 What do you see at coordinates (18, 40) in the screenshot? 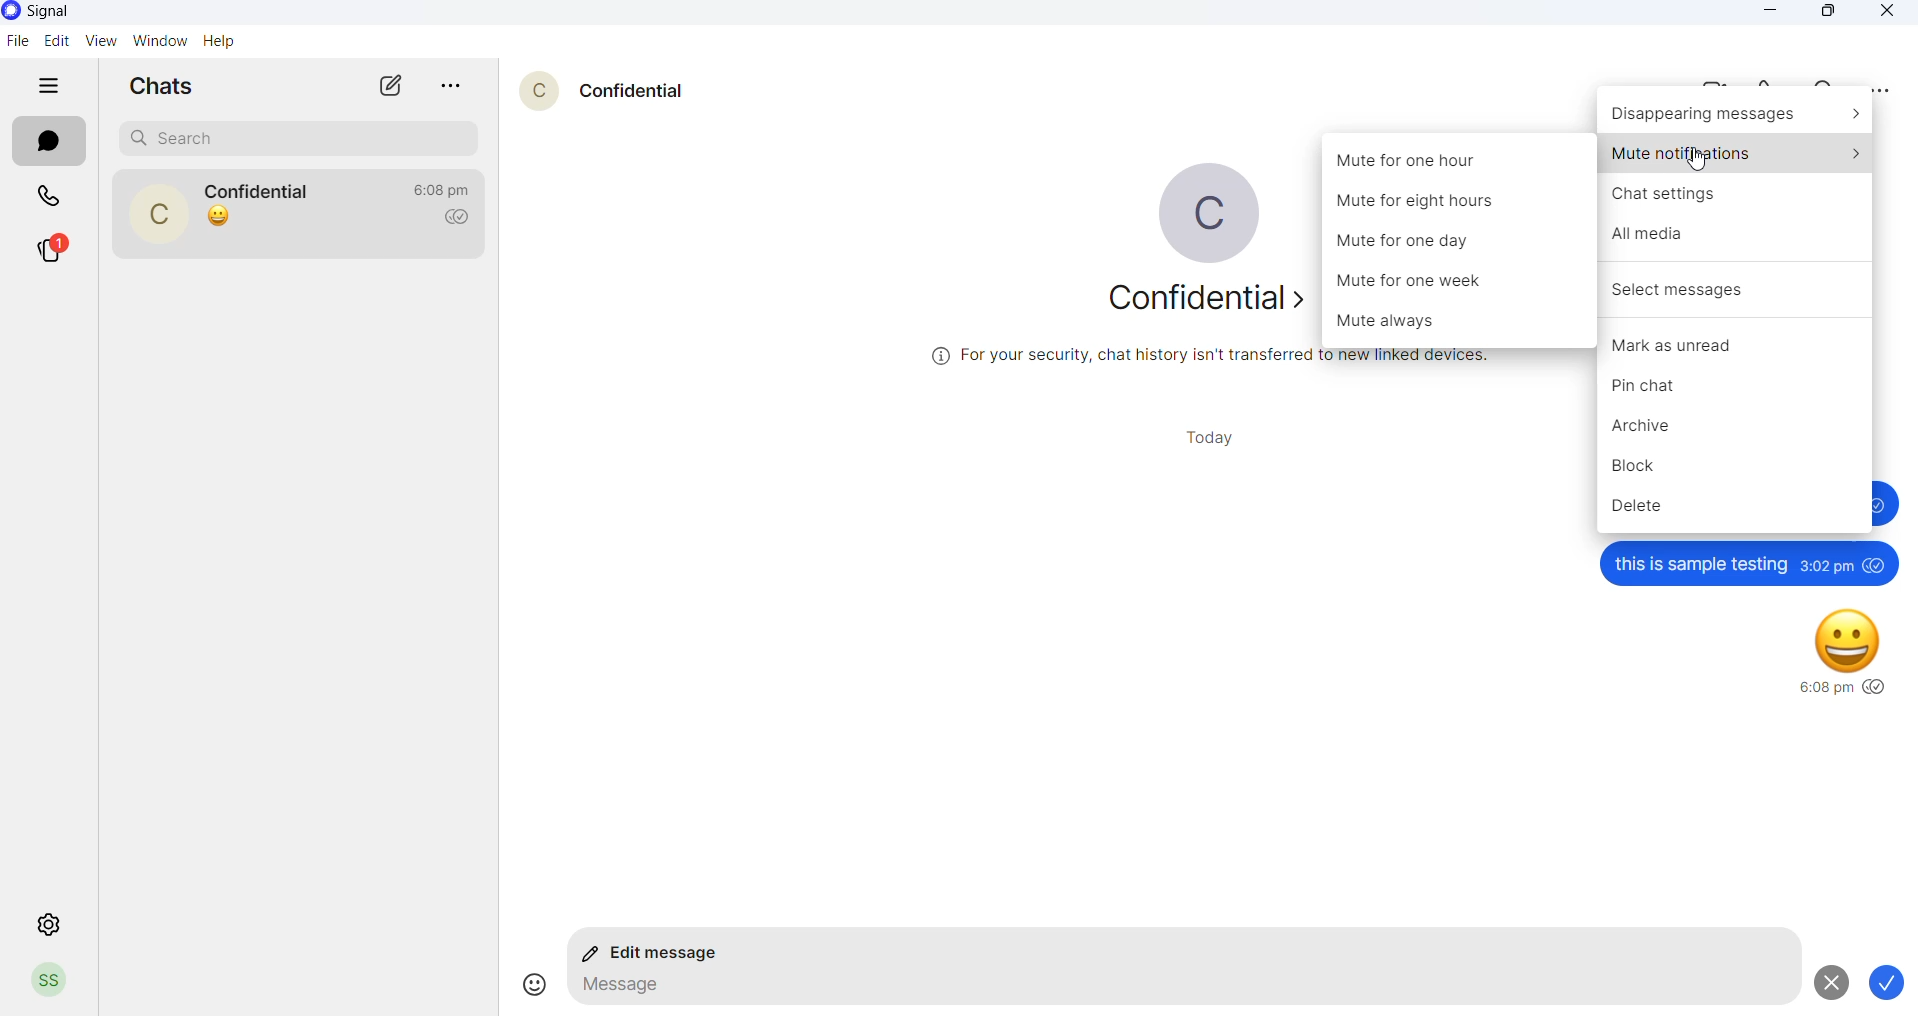
I see `file` at bounding box center [18, 40].